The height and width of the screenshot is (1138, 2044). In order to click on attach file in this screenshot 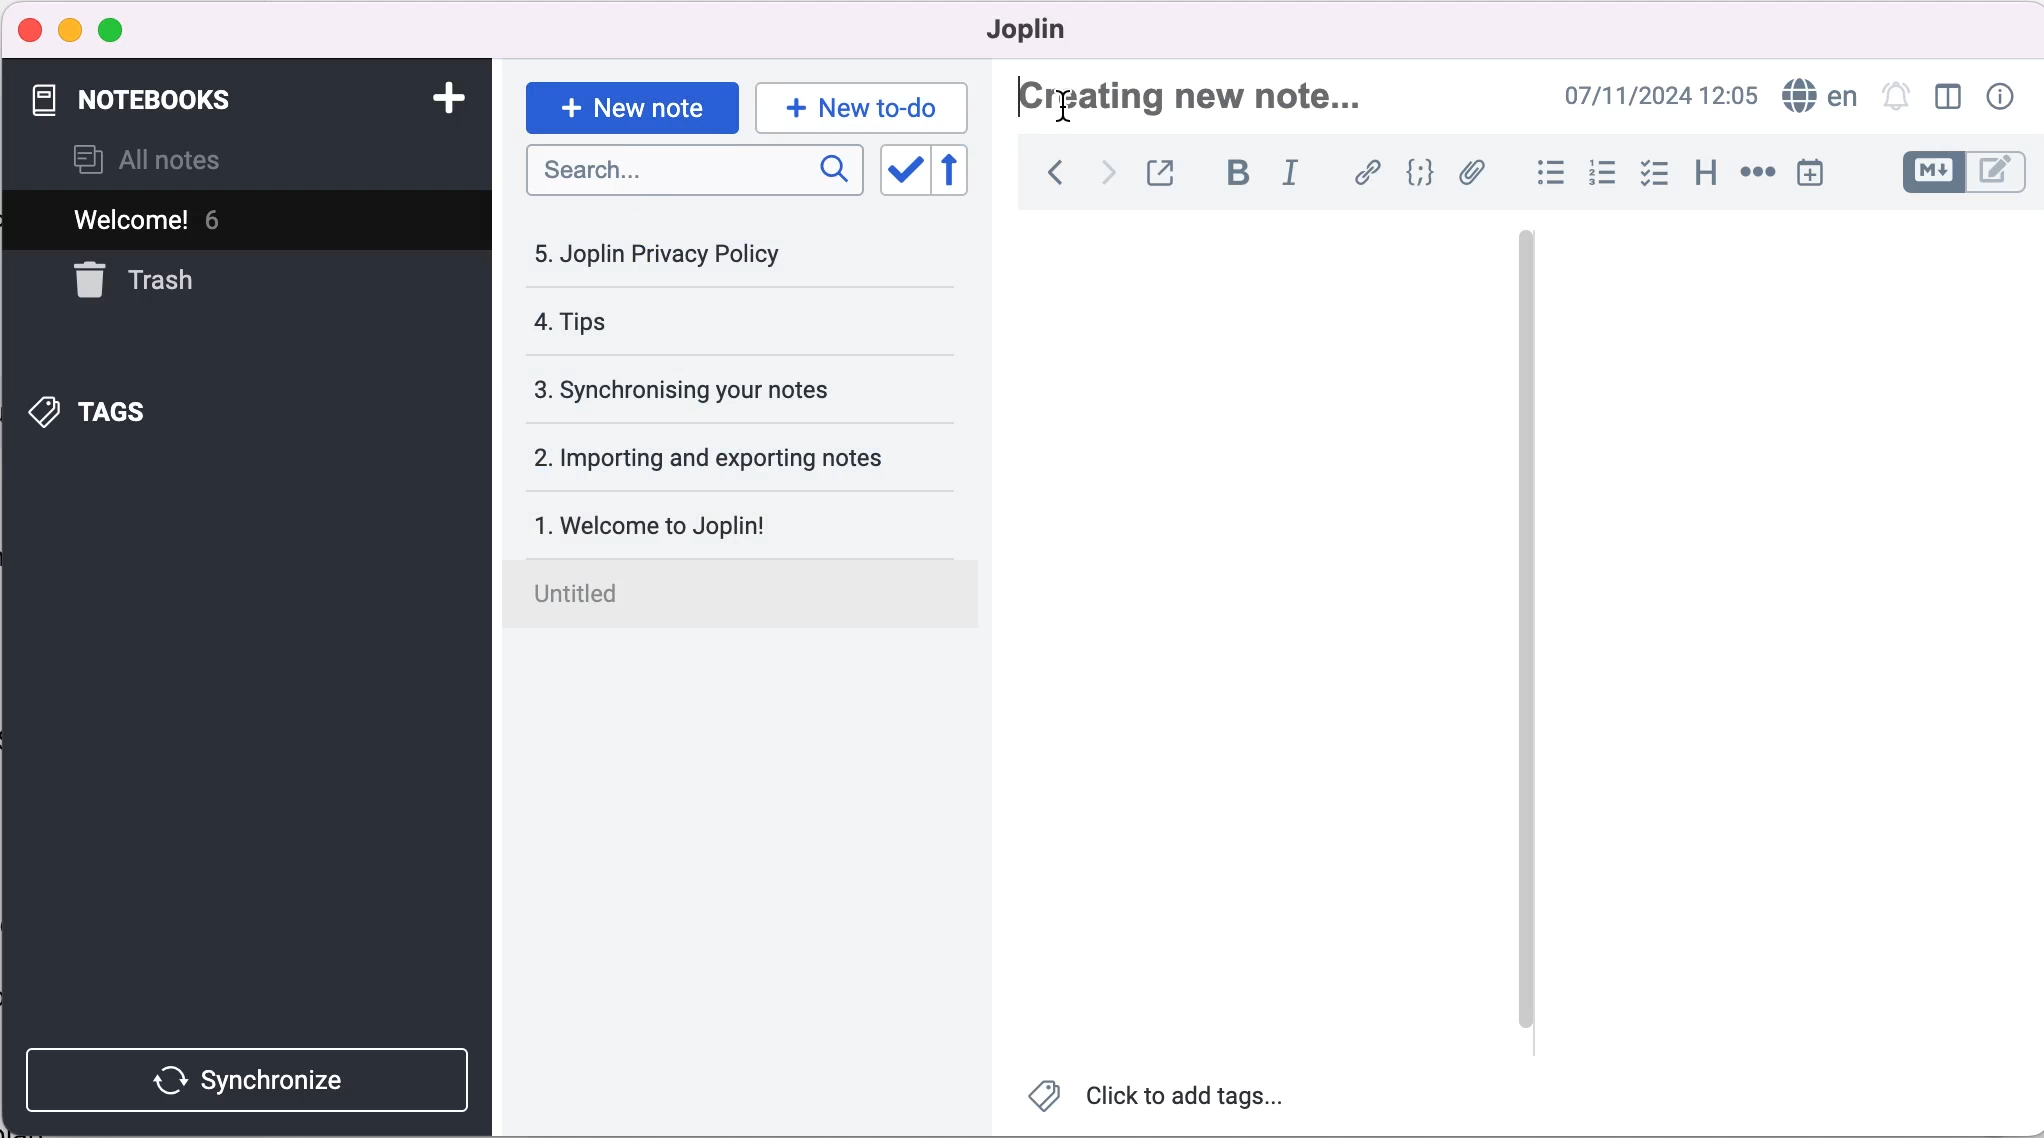, I will do `click(1472, 172)`.